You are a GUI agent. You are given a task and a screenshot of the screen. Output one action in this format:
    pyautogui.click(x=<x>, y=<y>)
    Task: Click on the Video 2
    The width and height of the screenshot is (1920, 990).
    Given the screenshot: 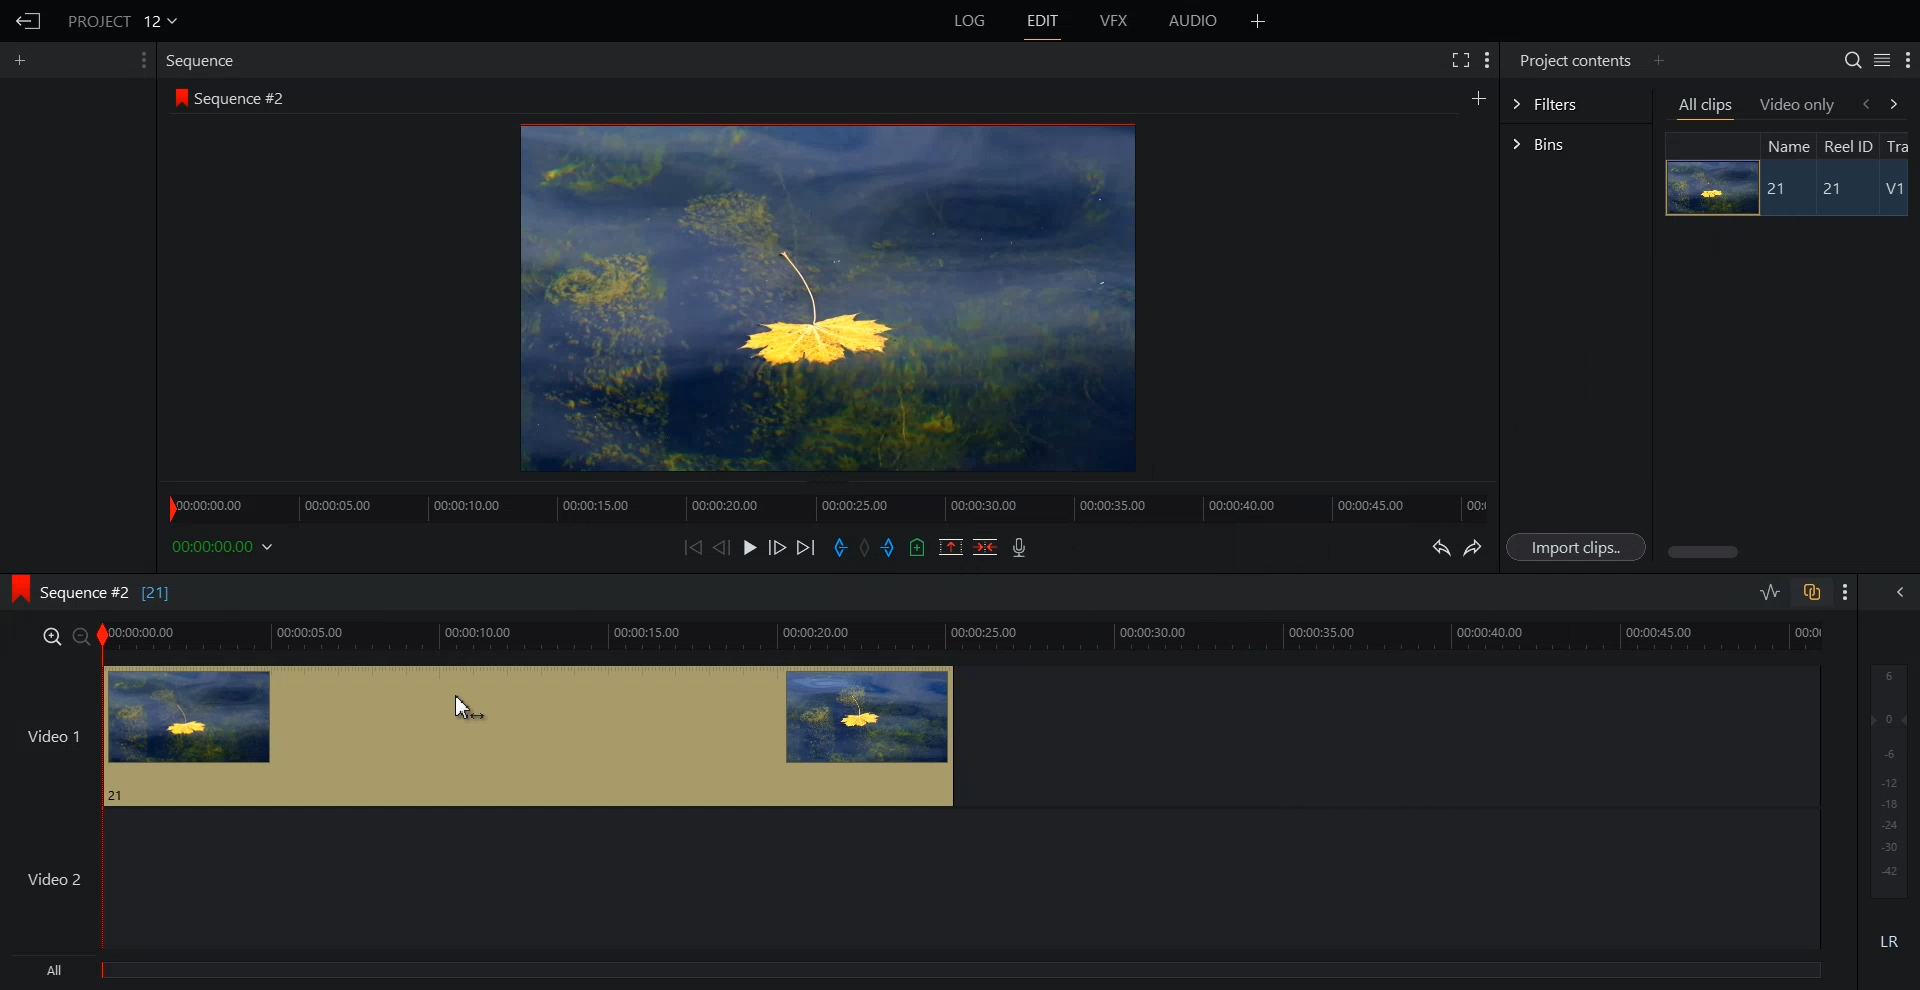 What is the action you would take?
    pyautogui.click(x=910, y=879)
    